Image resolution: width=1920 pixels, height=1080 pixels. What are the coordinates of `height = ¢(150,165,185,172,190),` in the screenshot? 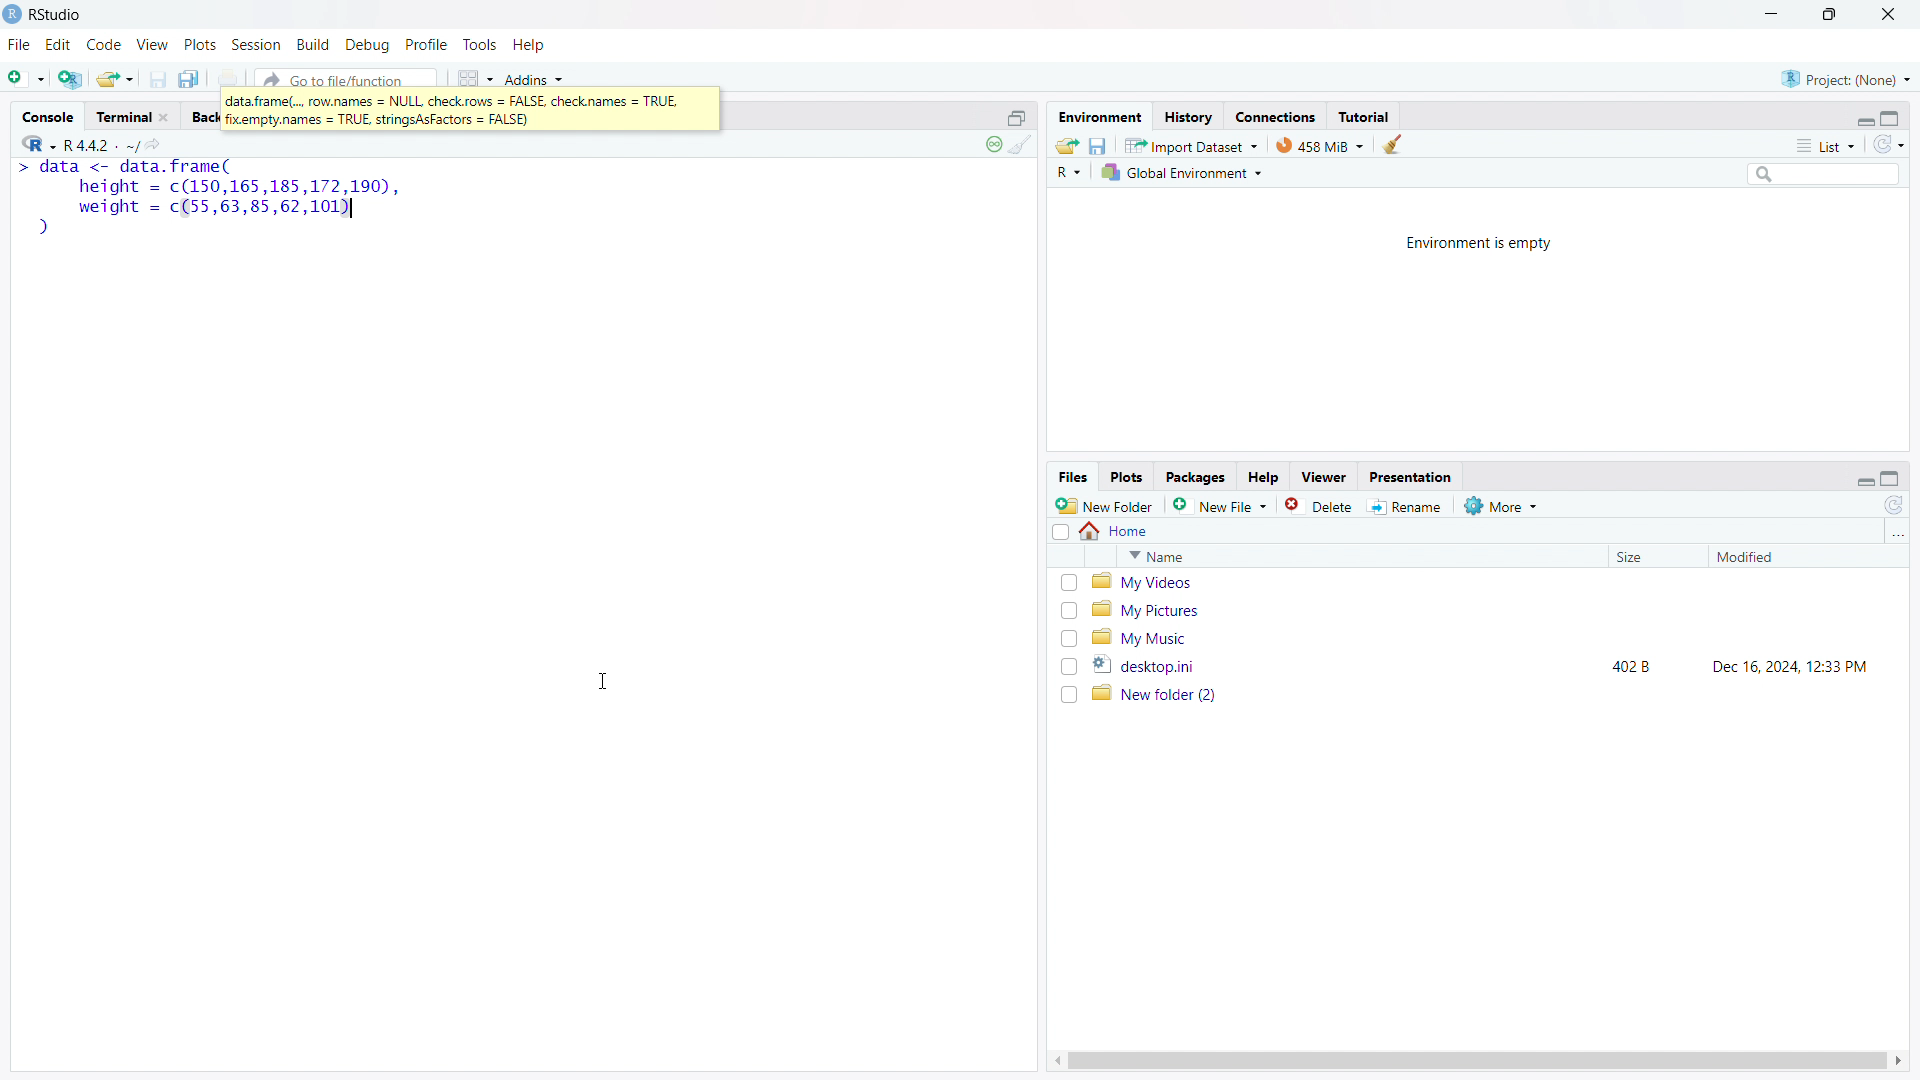 It's located at (235, 187).